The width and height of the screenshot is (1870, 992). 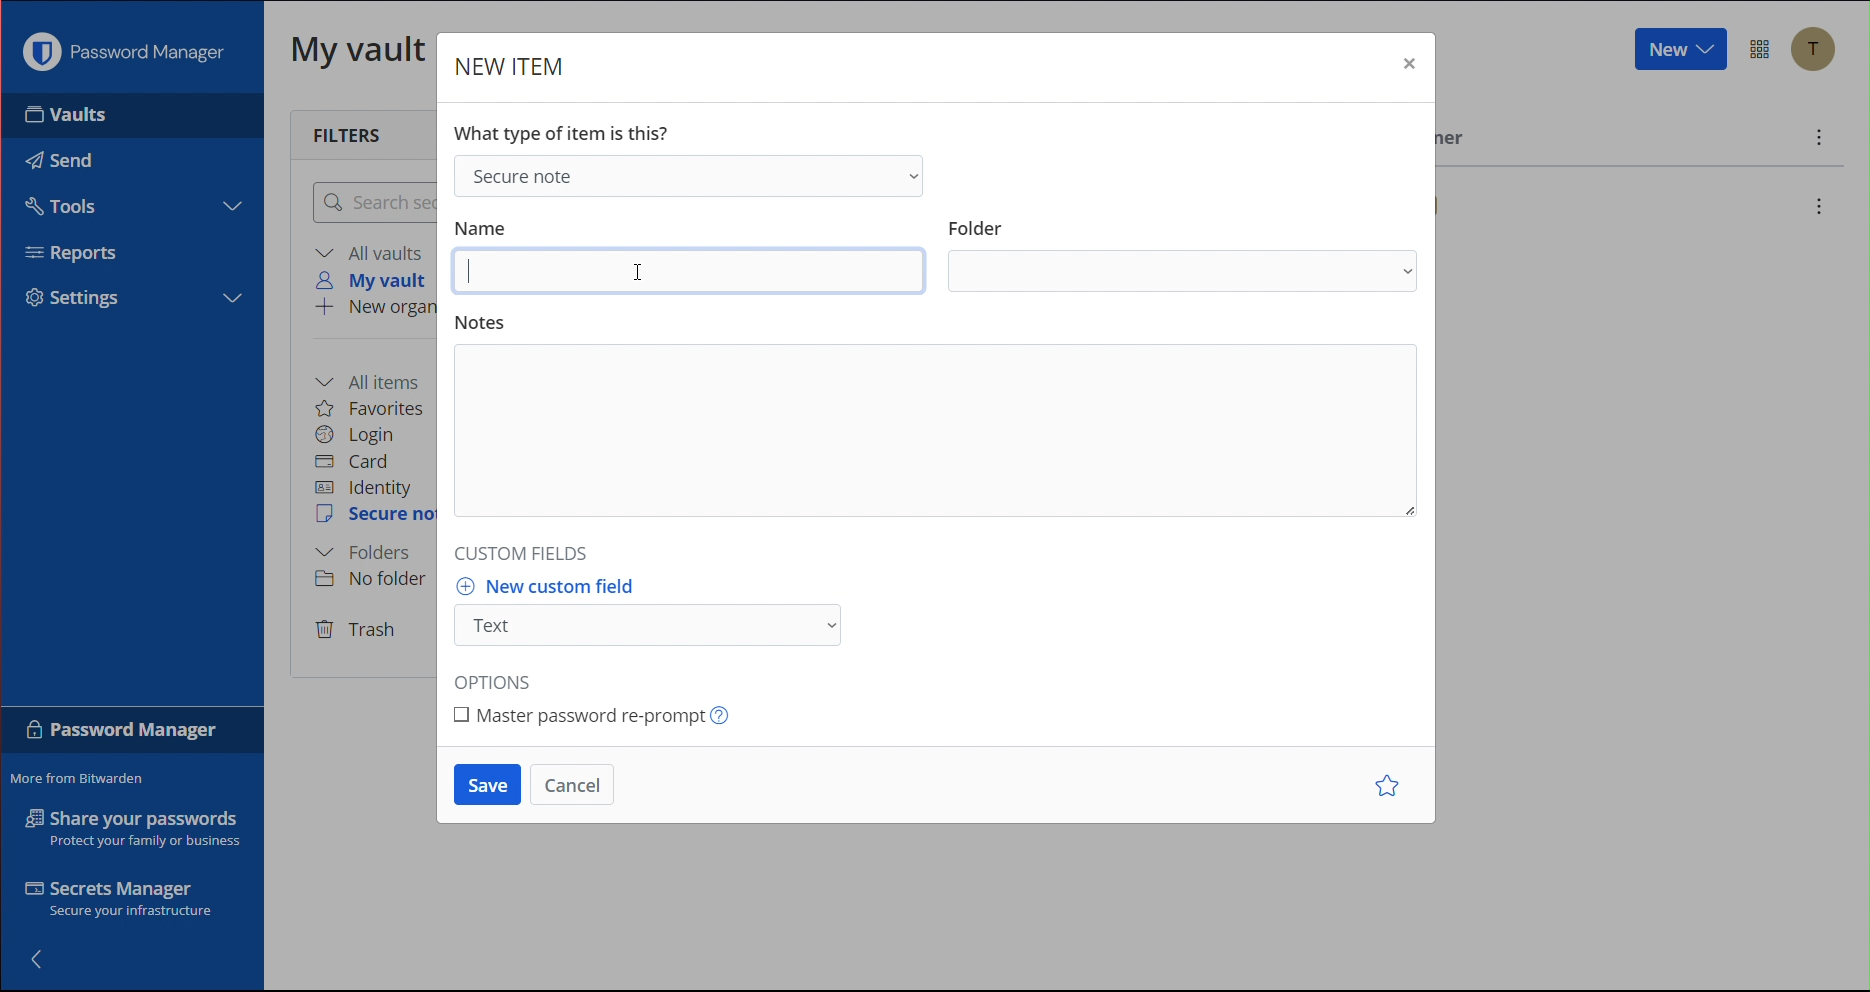 What do you see at coordinates (689, 270) in the screenshot?
I see `Name` at bounding box center [689, 270].